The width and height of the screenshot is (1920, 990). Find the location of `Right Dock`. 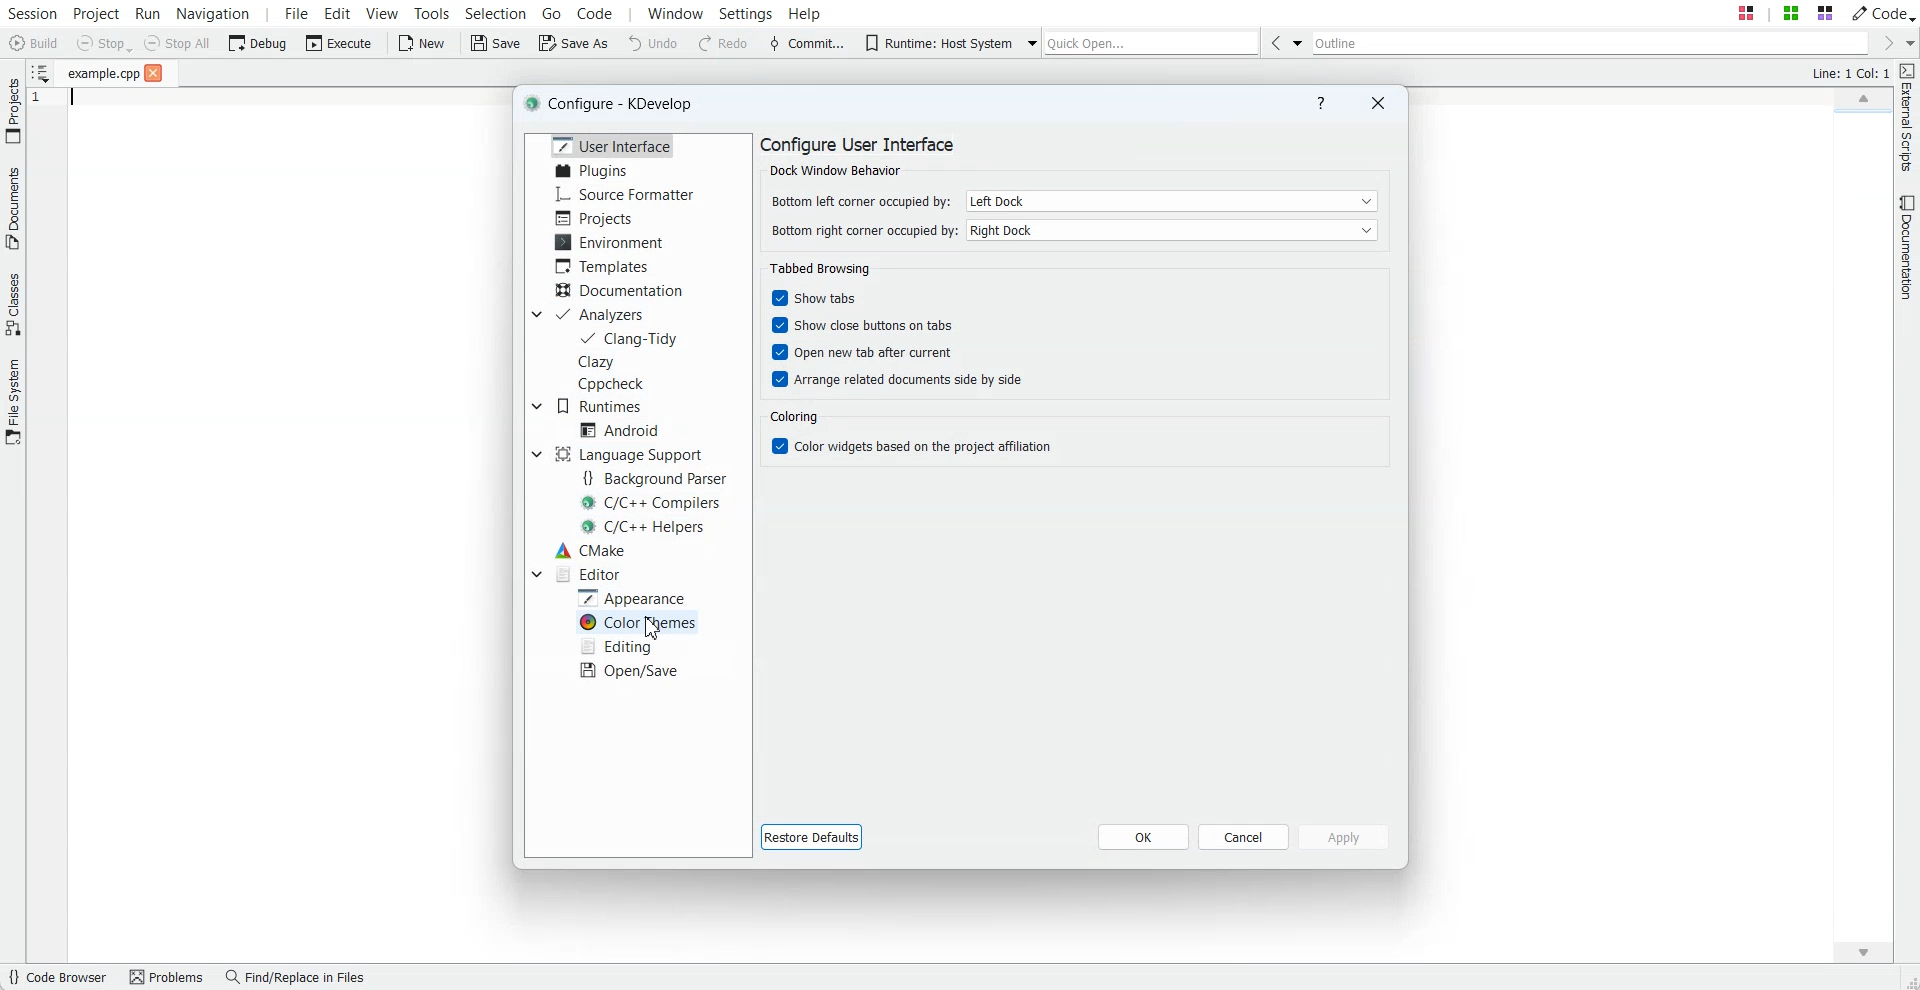

Right Dock is located at coordinates (1172, 230).